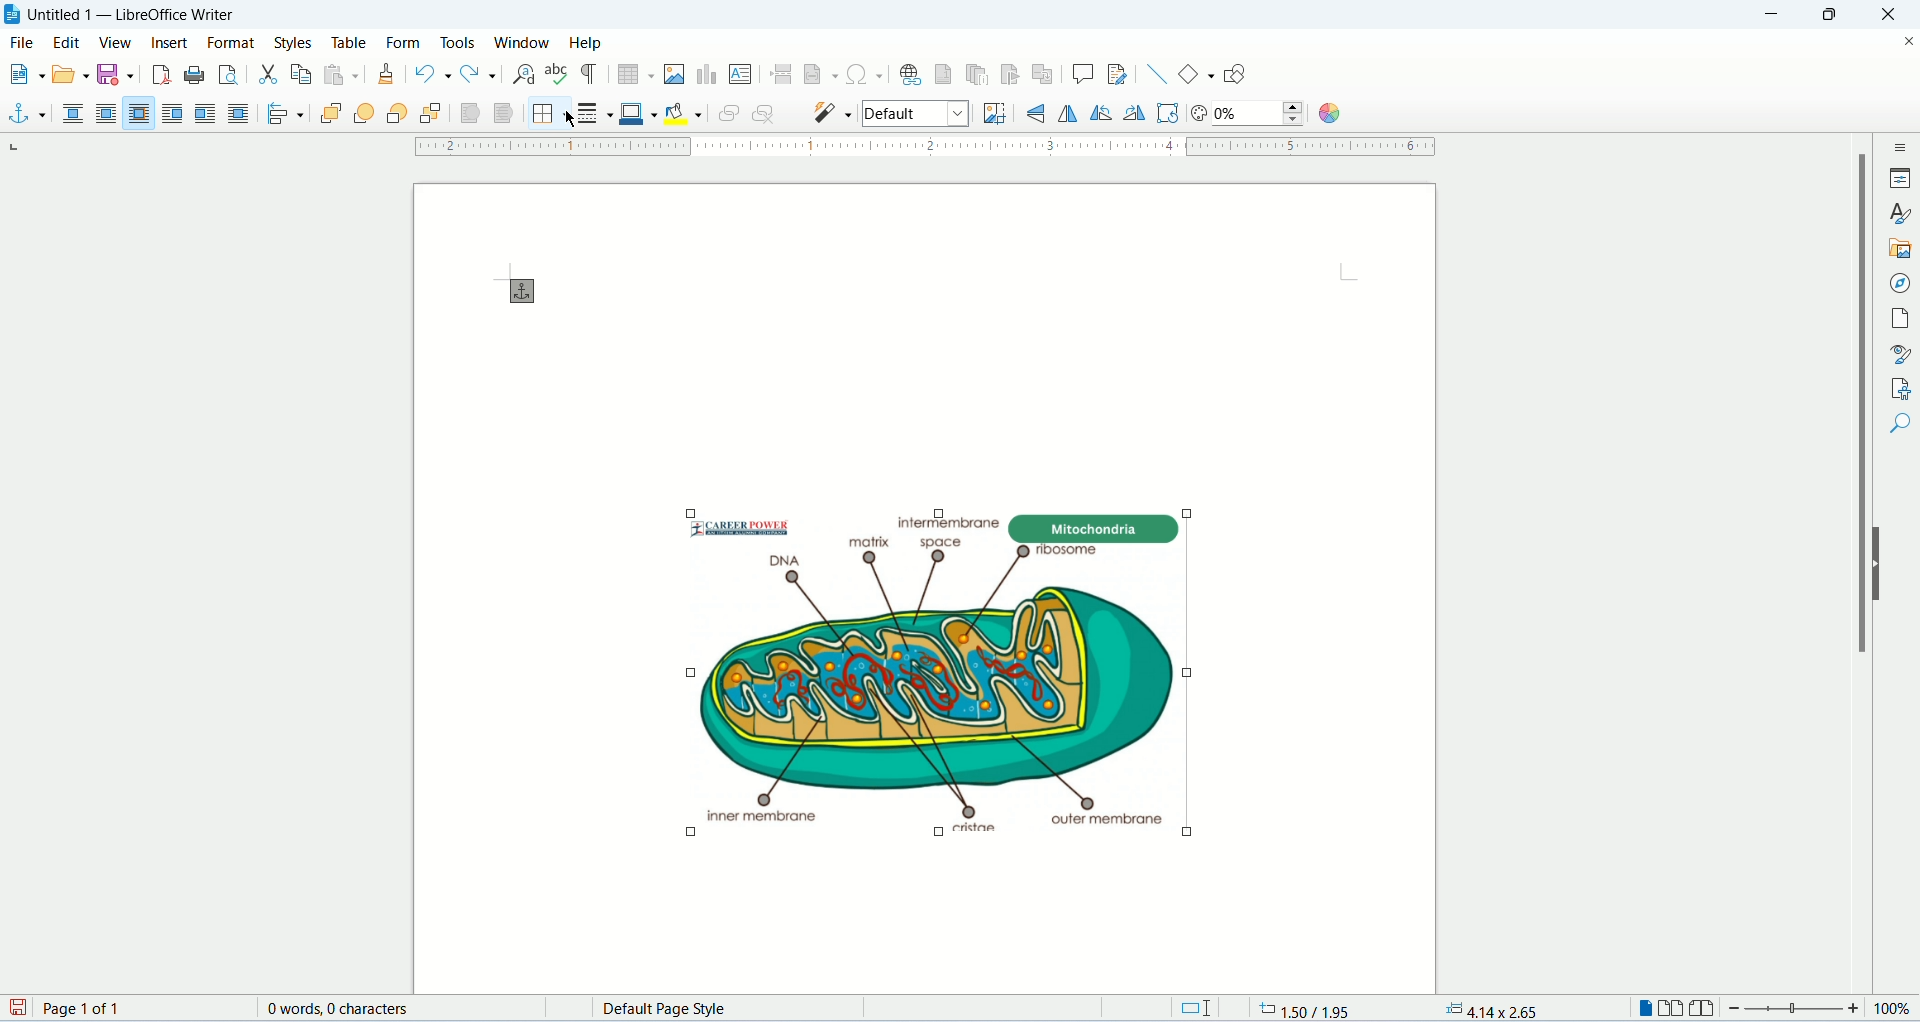  What do you see at coordinates (1068, 113) in the screenshot?
I see `flip vertically` at bounding box center [1068, 113].